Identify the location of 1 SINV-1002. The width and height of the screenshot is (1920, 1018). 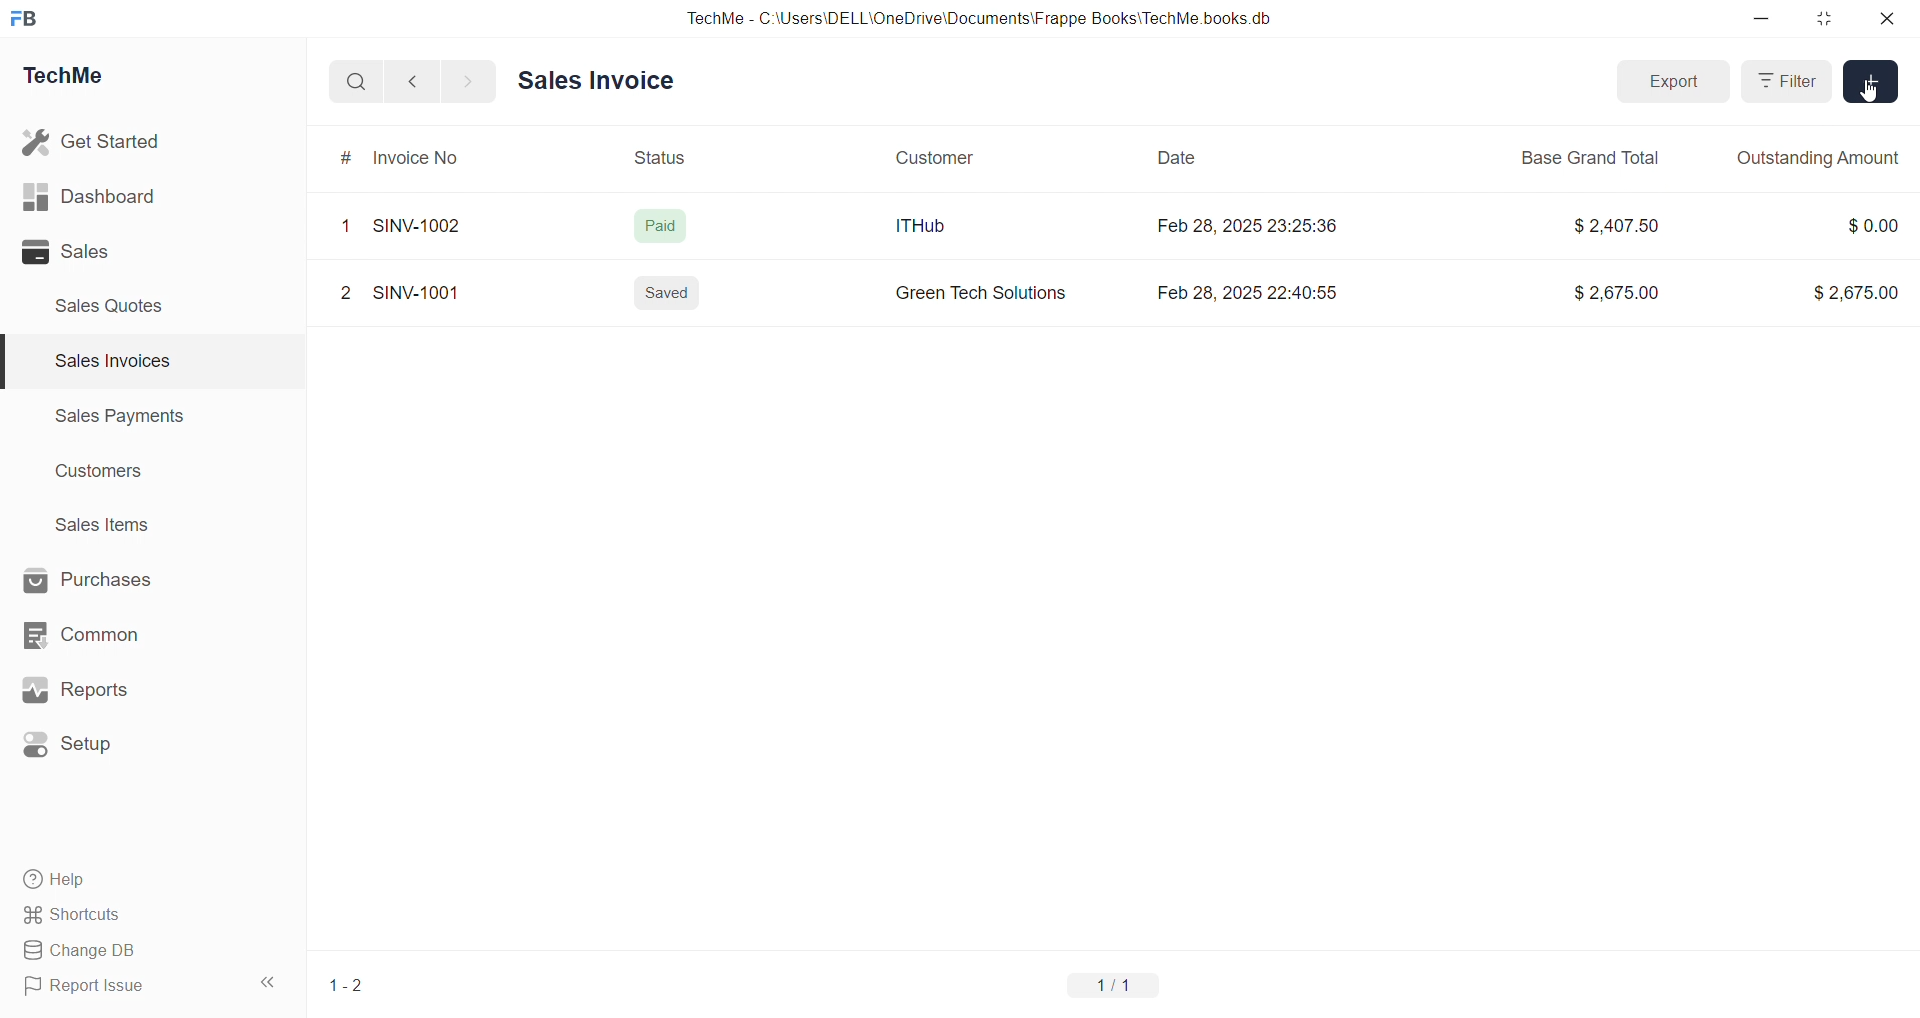
(410, 223).